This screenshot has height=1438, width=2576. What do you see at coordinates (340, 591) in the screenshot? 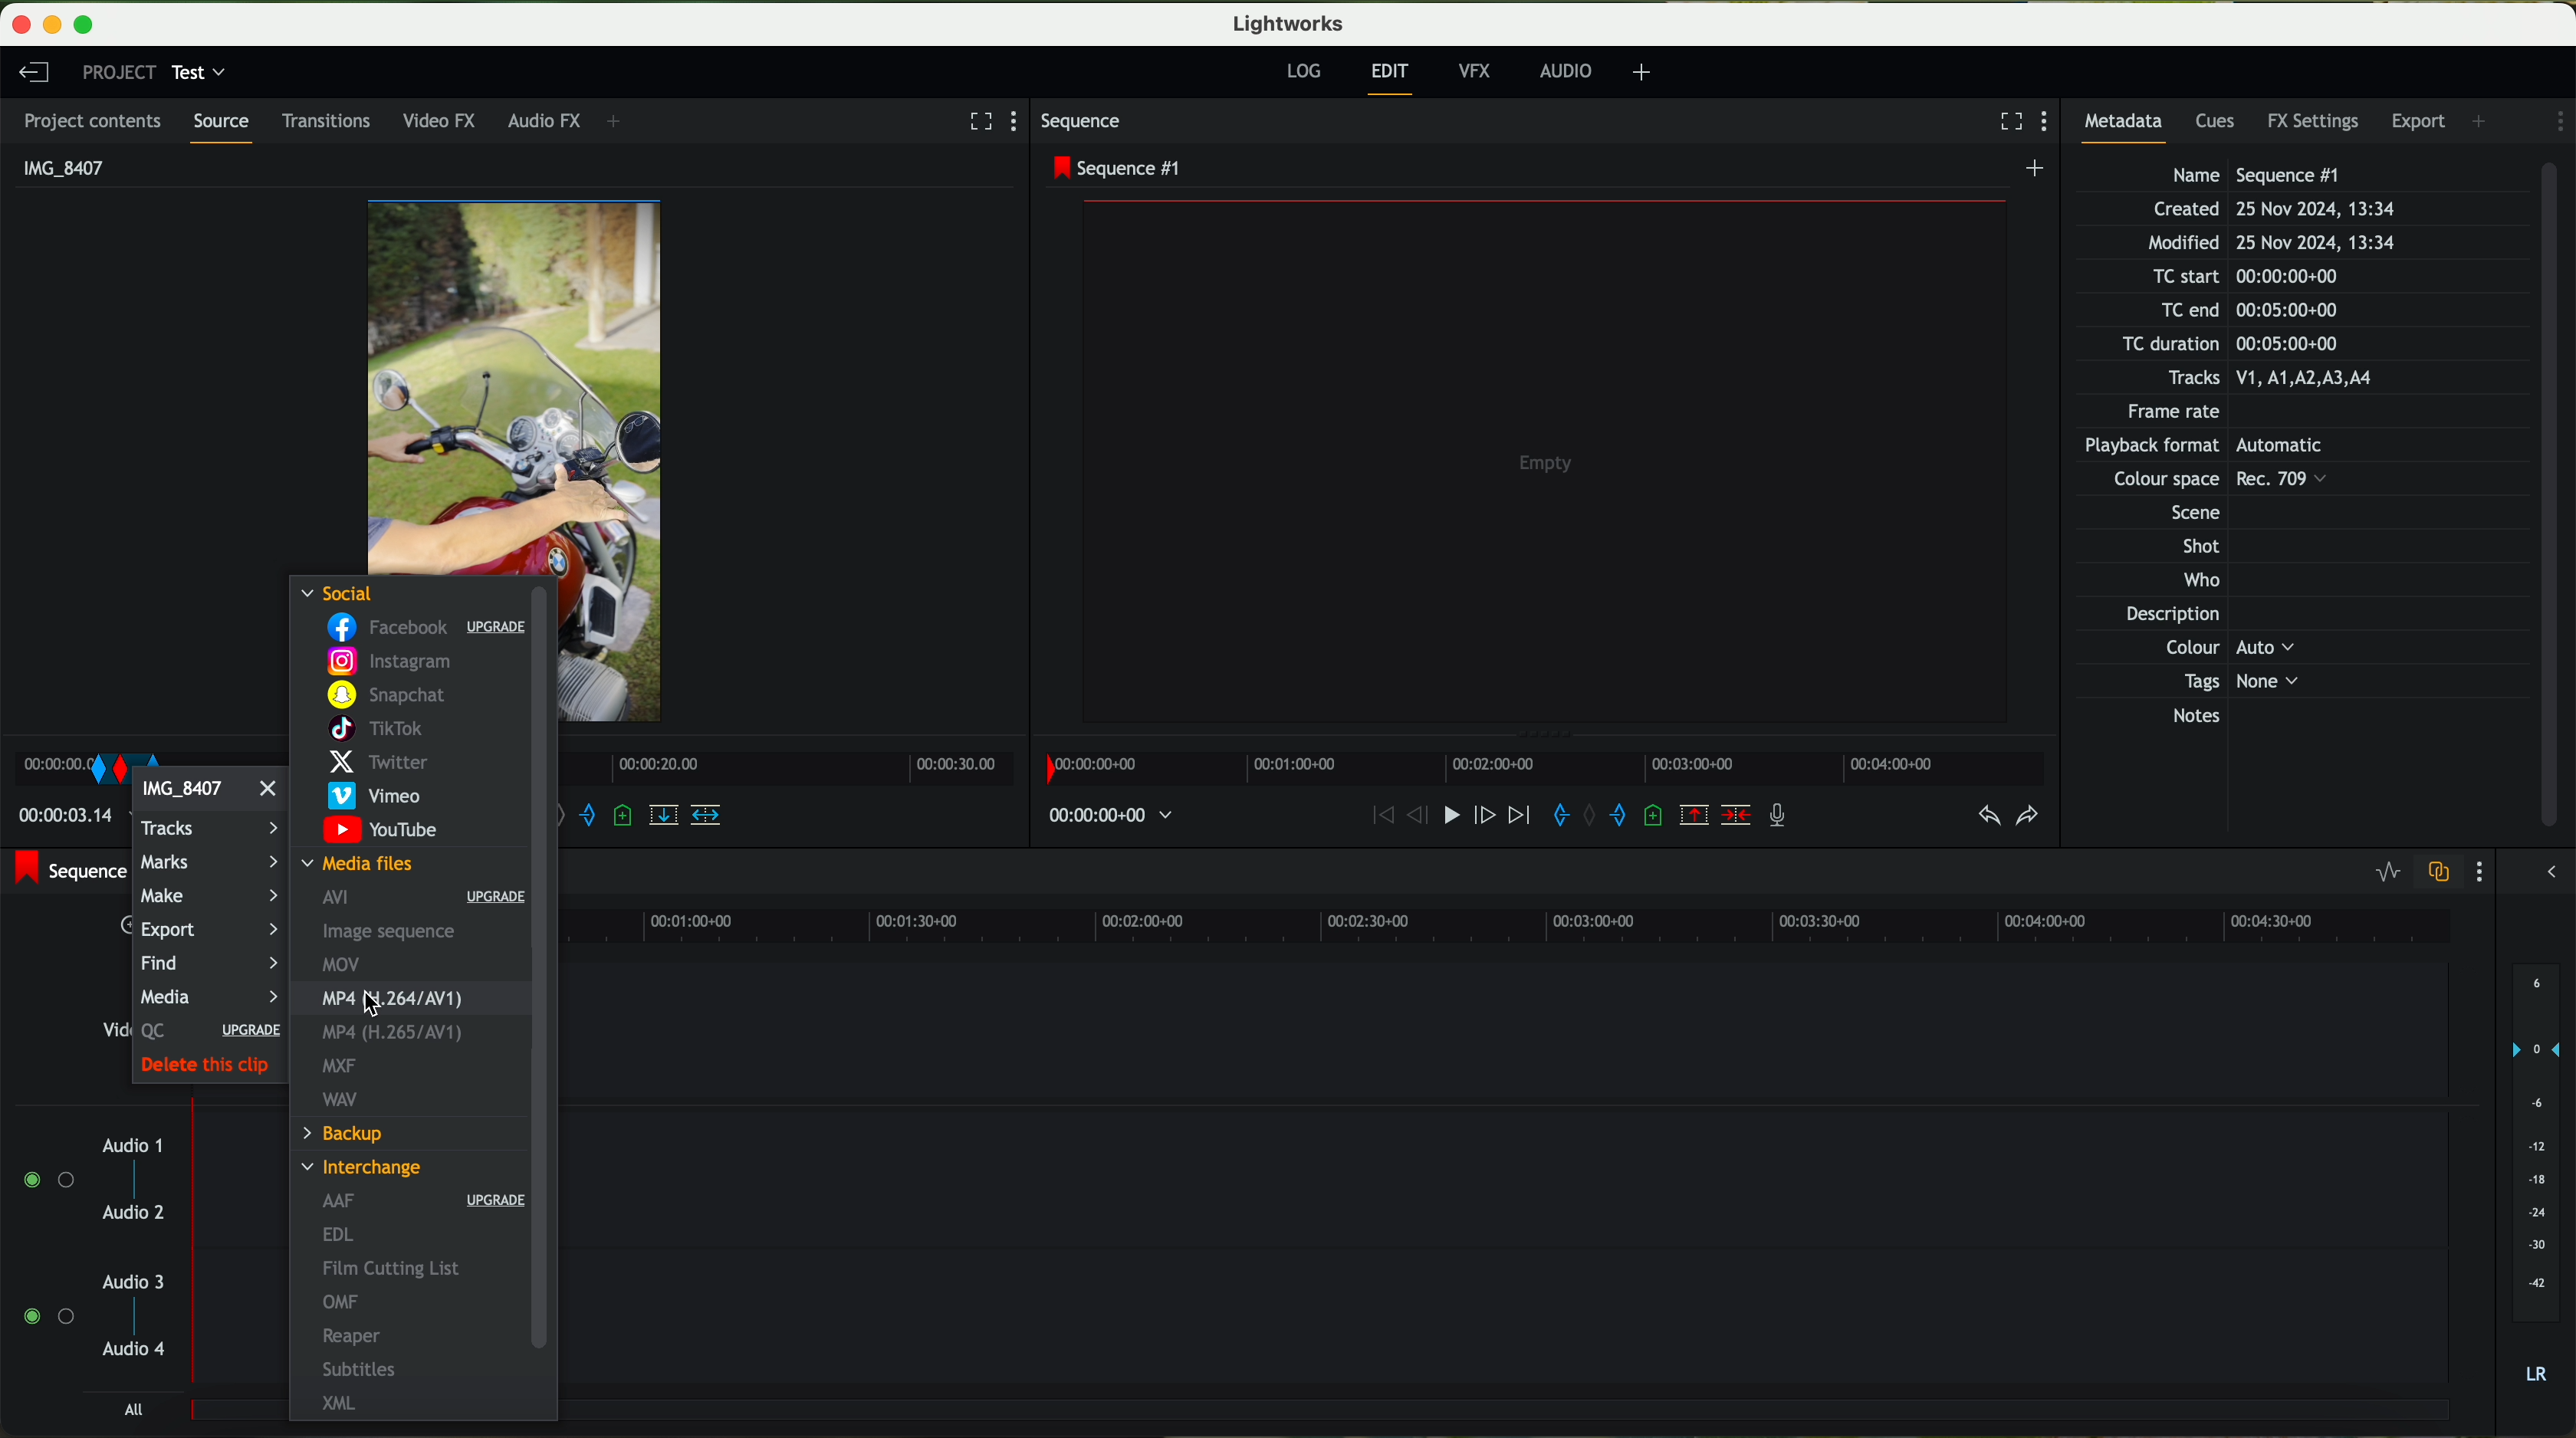
I see `social` at bounding box center [340, 591].